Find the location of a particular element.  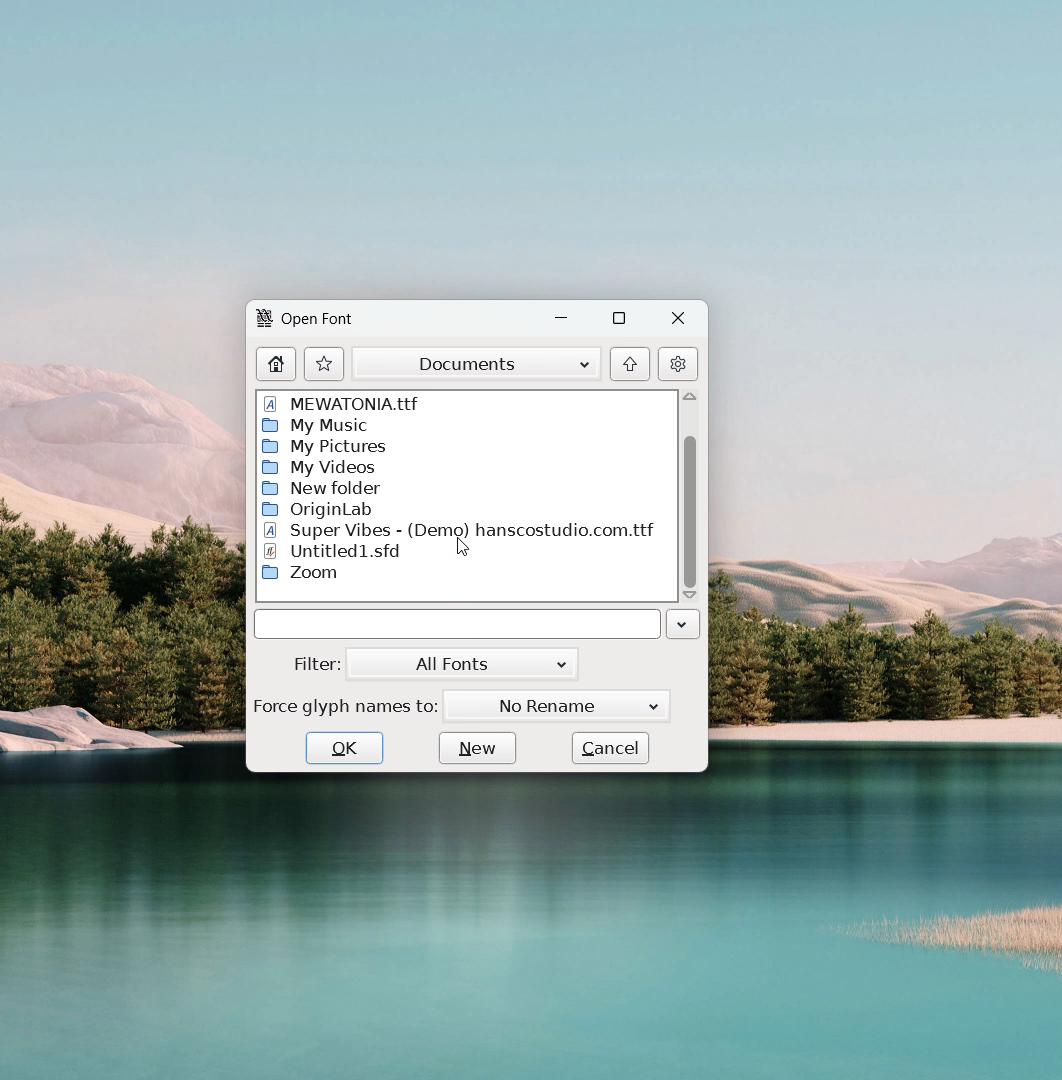

all fonts is located at coordinates (463, 663).